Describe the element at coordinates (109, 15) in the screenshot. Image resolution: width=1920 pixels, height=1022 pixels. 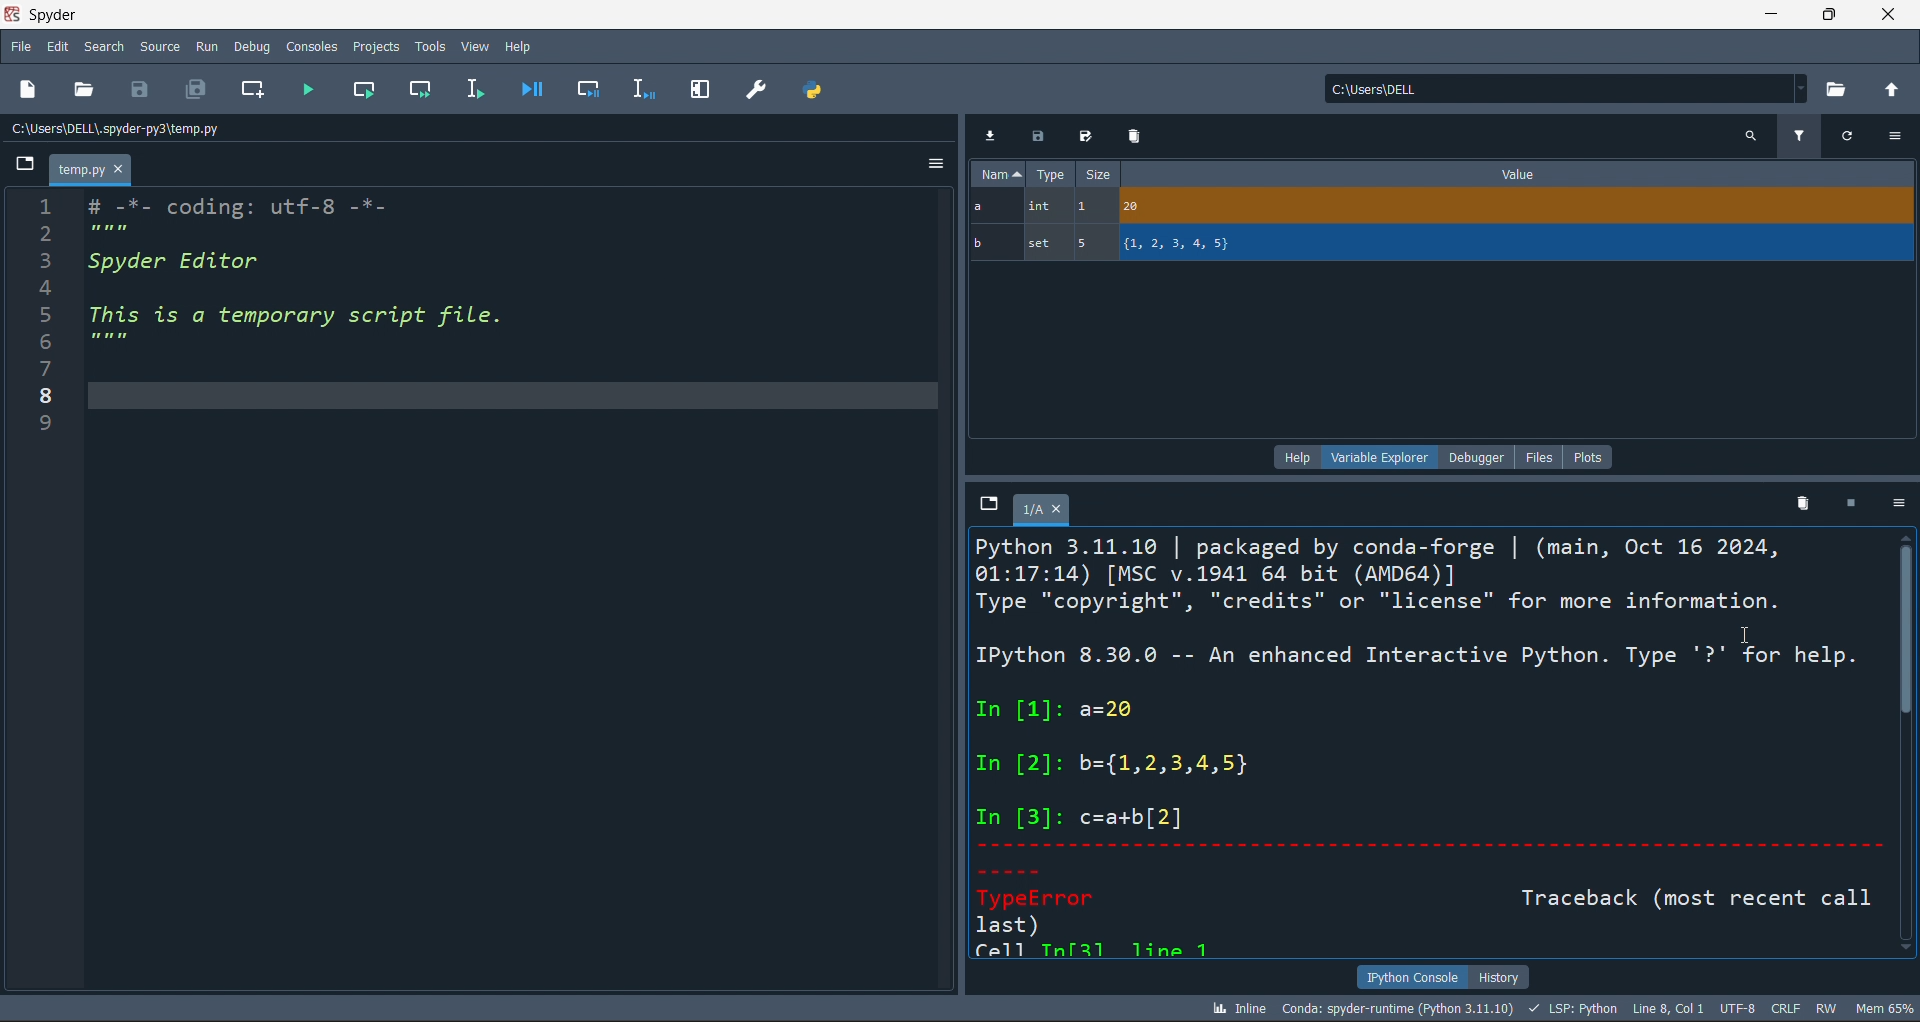
I see `Spyder` at that location.